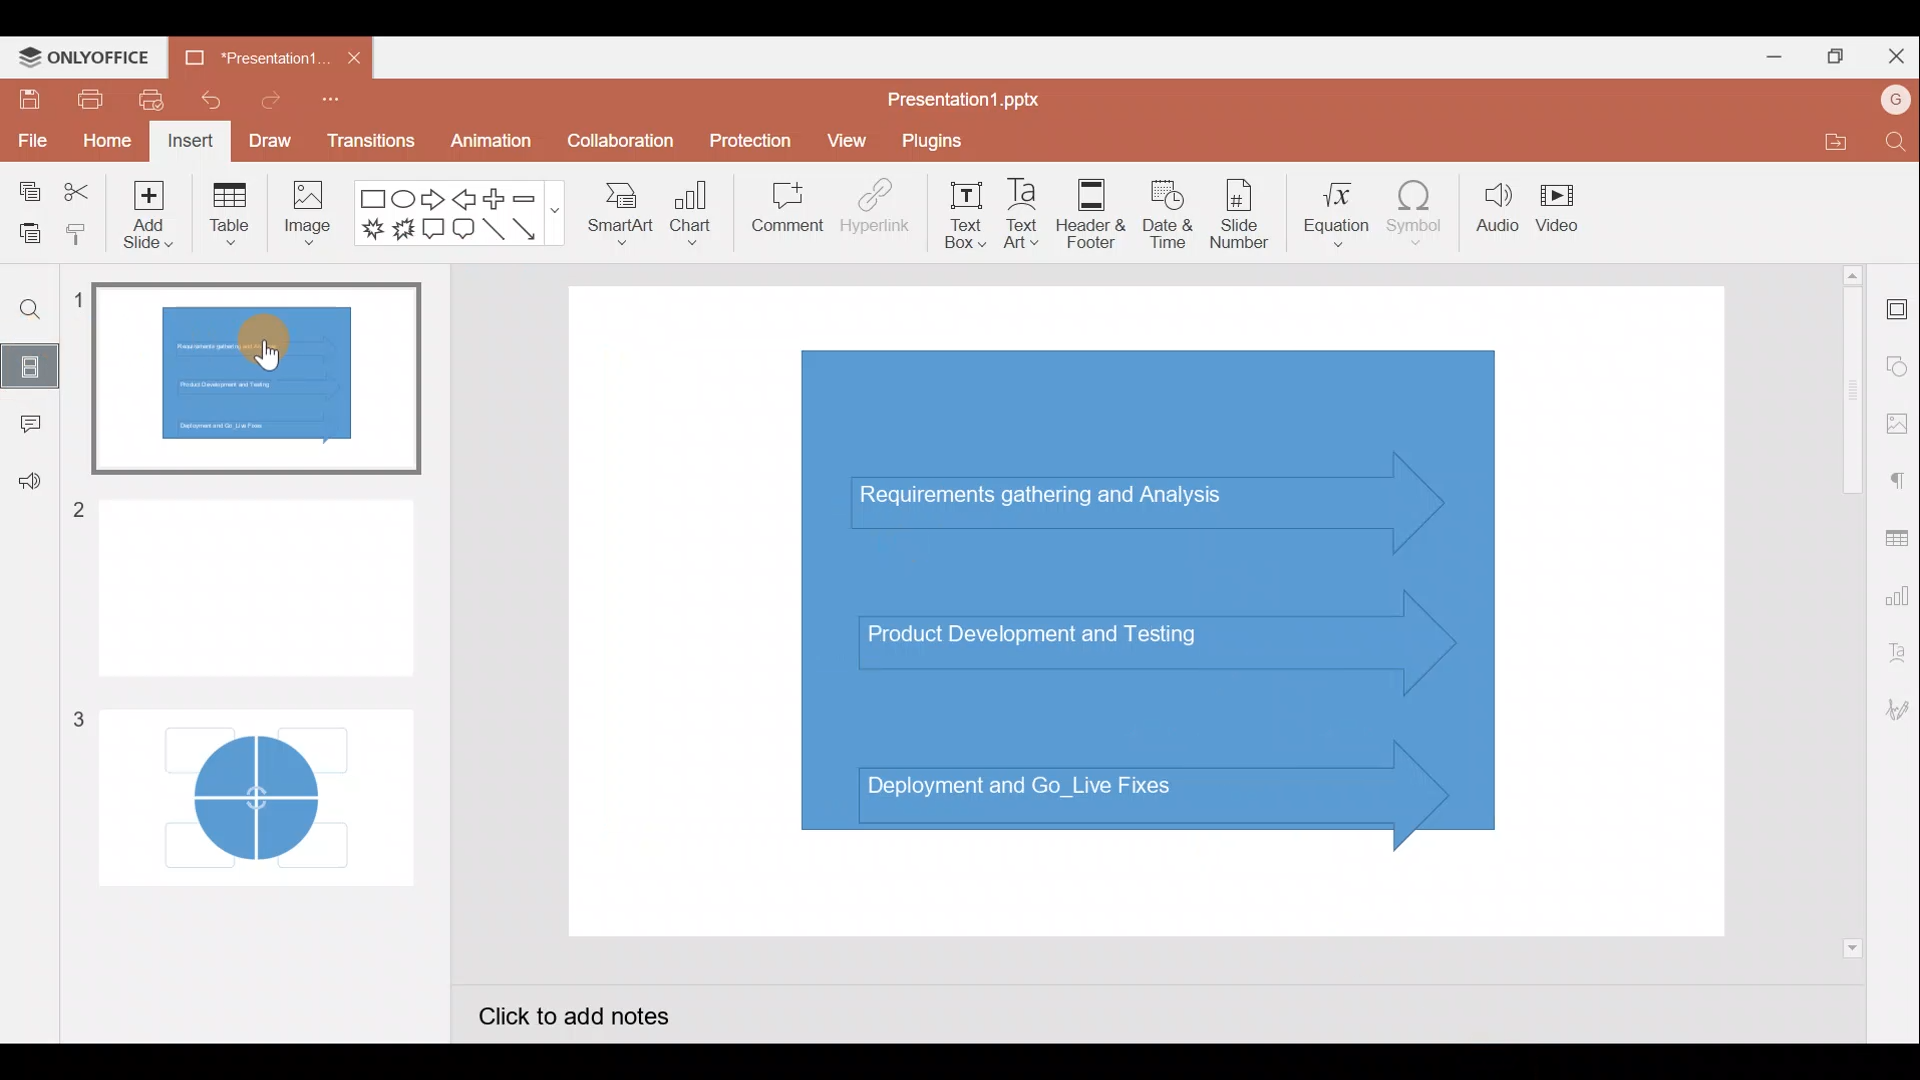 The width and height of the screenshot is (1920, 1080). Describe the element at coordinates (76, 187) in the screenshot. I see `Cut` at that location.